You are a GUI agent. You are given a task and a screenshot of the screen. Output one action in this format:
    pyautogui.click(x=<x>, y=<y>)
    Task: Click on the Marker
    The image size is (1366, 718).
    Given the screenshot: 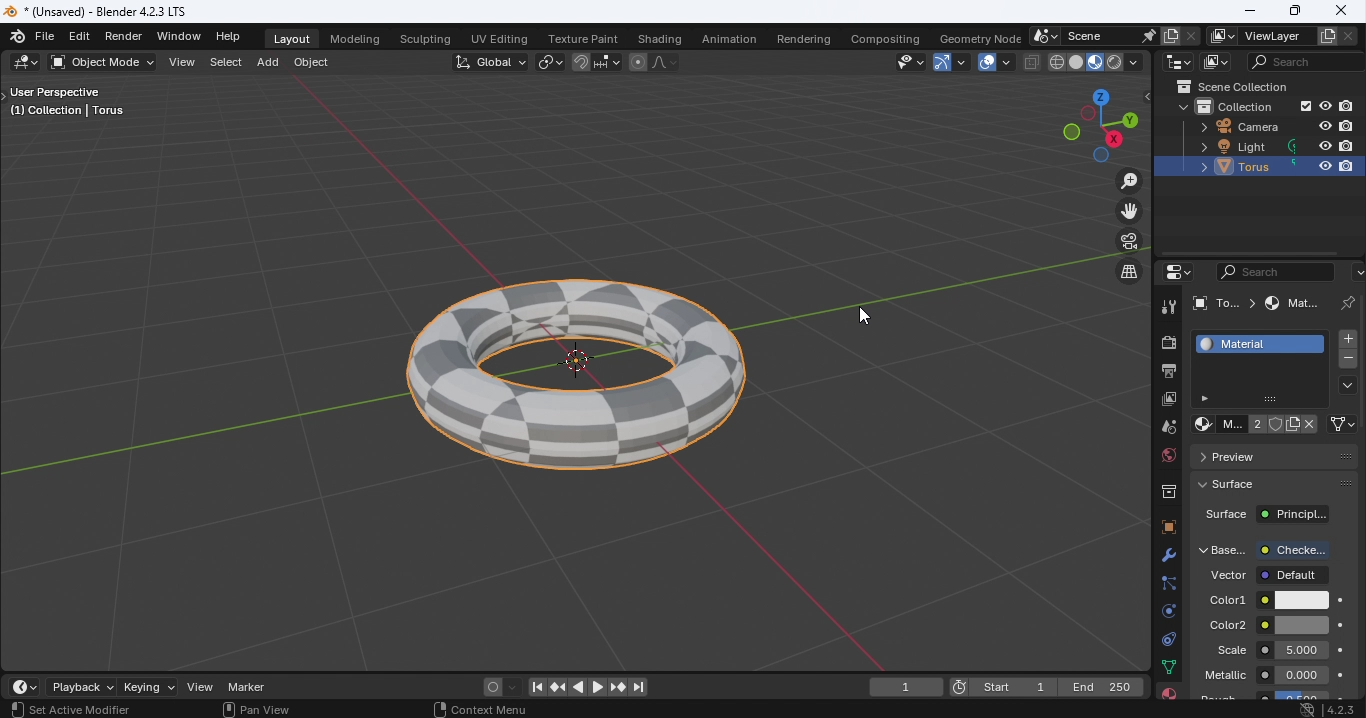 What is the action you would take?
    pyautogui.click(x=247, y=688)
    